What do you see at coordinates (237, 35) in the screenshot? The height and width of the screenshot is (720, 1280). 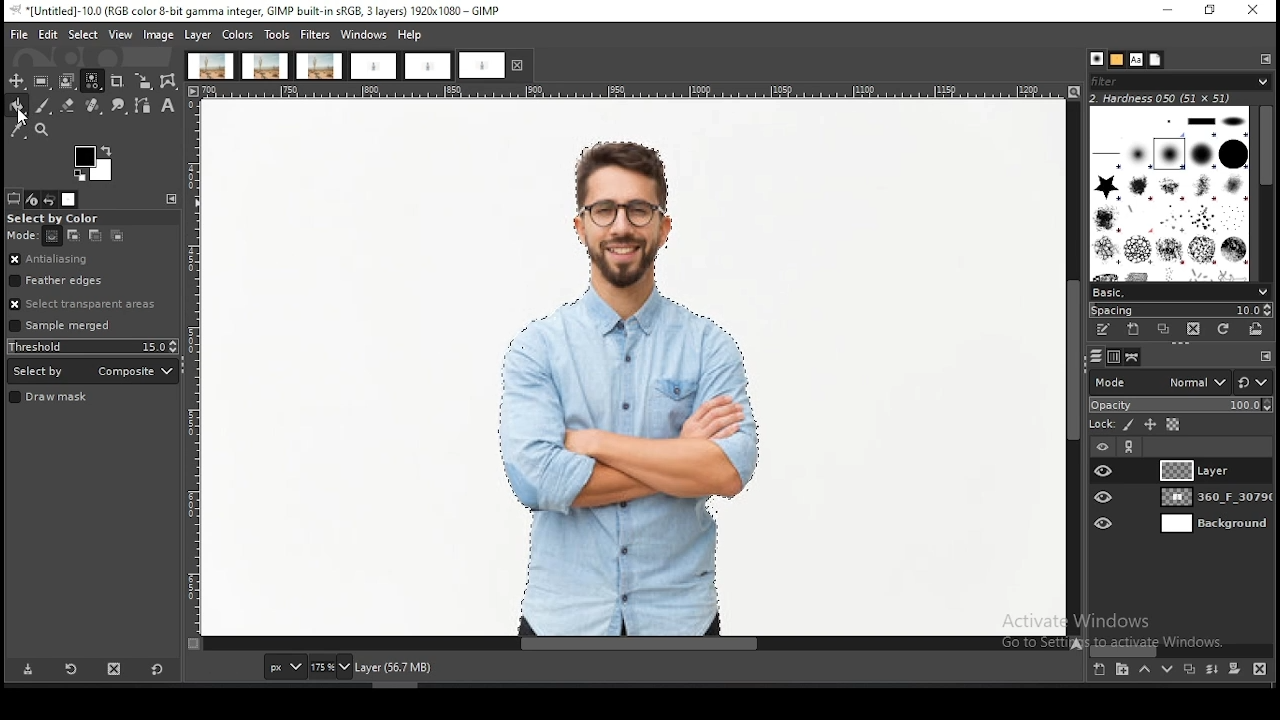 I see `colors` at bounding box center [237, 35].